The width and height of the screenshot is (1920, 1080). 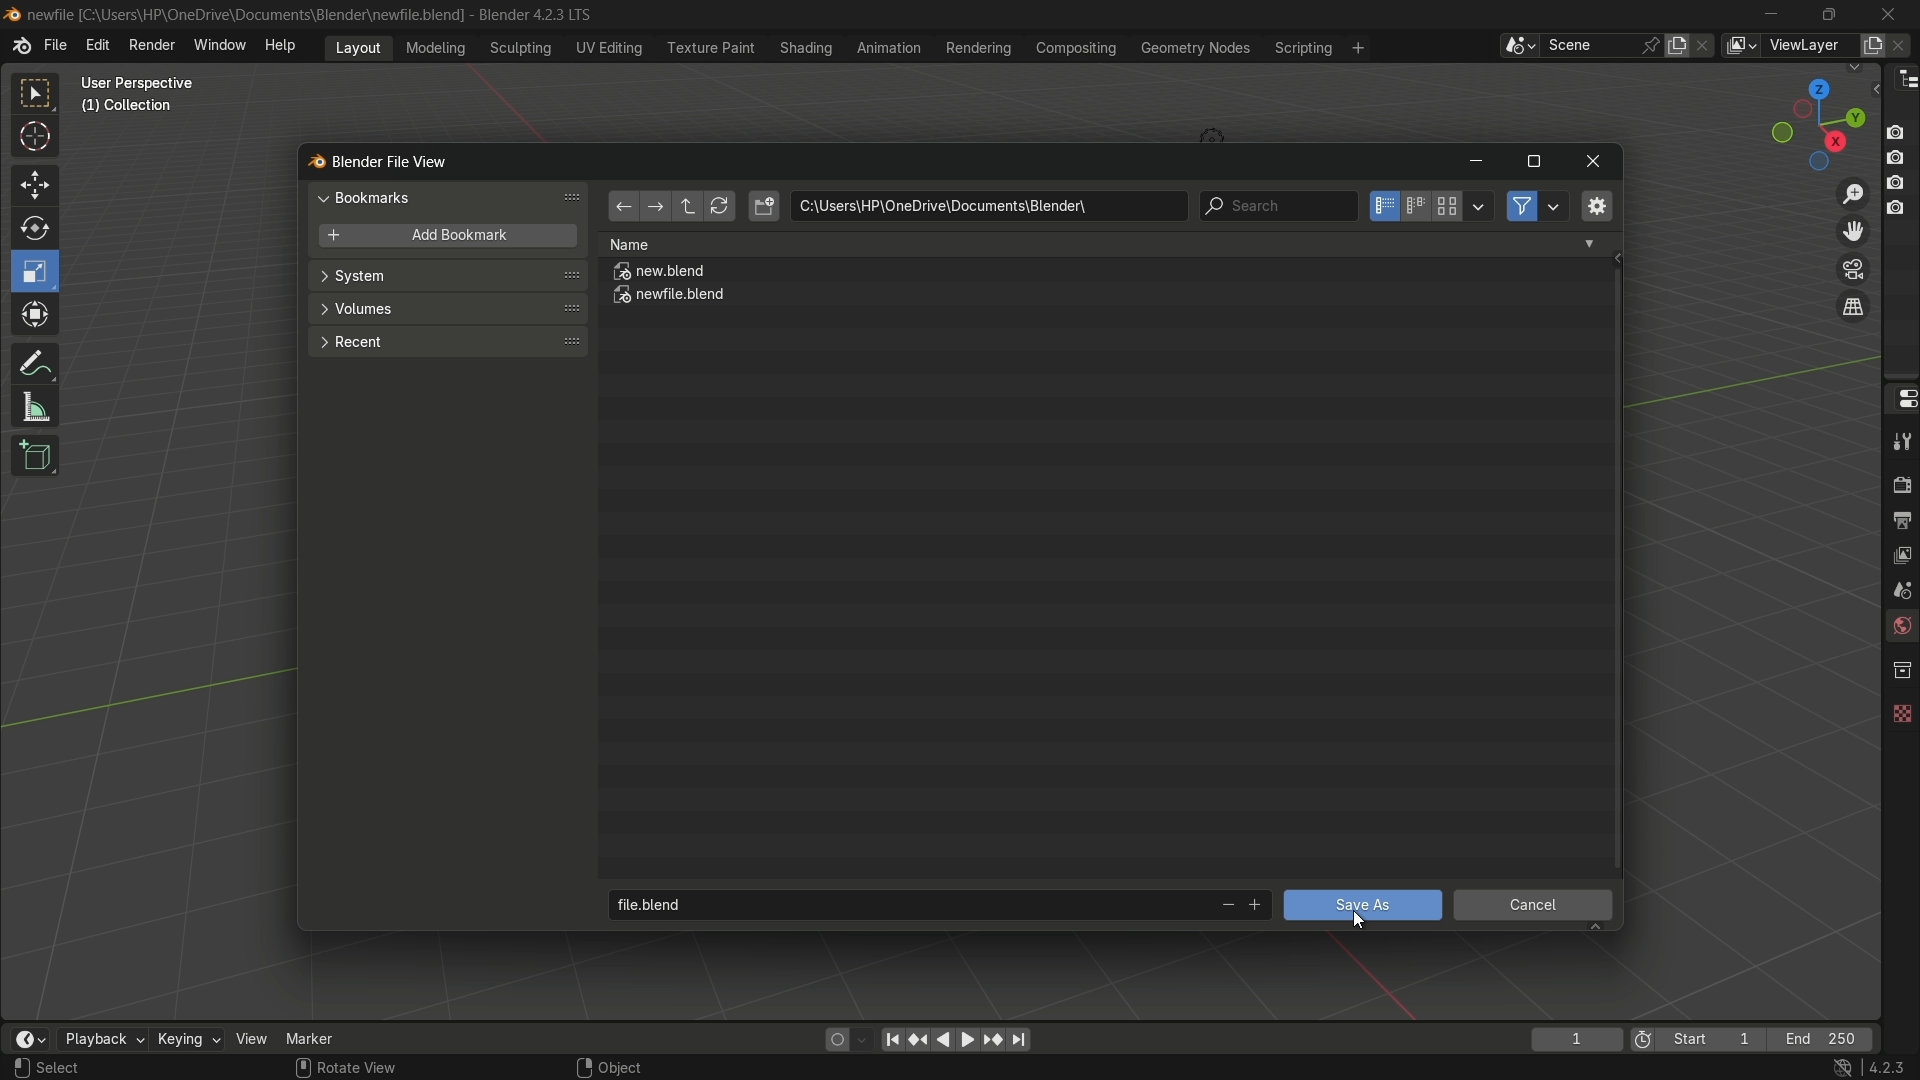 What do you see at coordinates (863, 1039) in the screenshot?
I see `auto keyframe` at bounding box center [863, 1039].